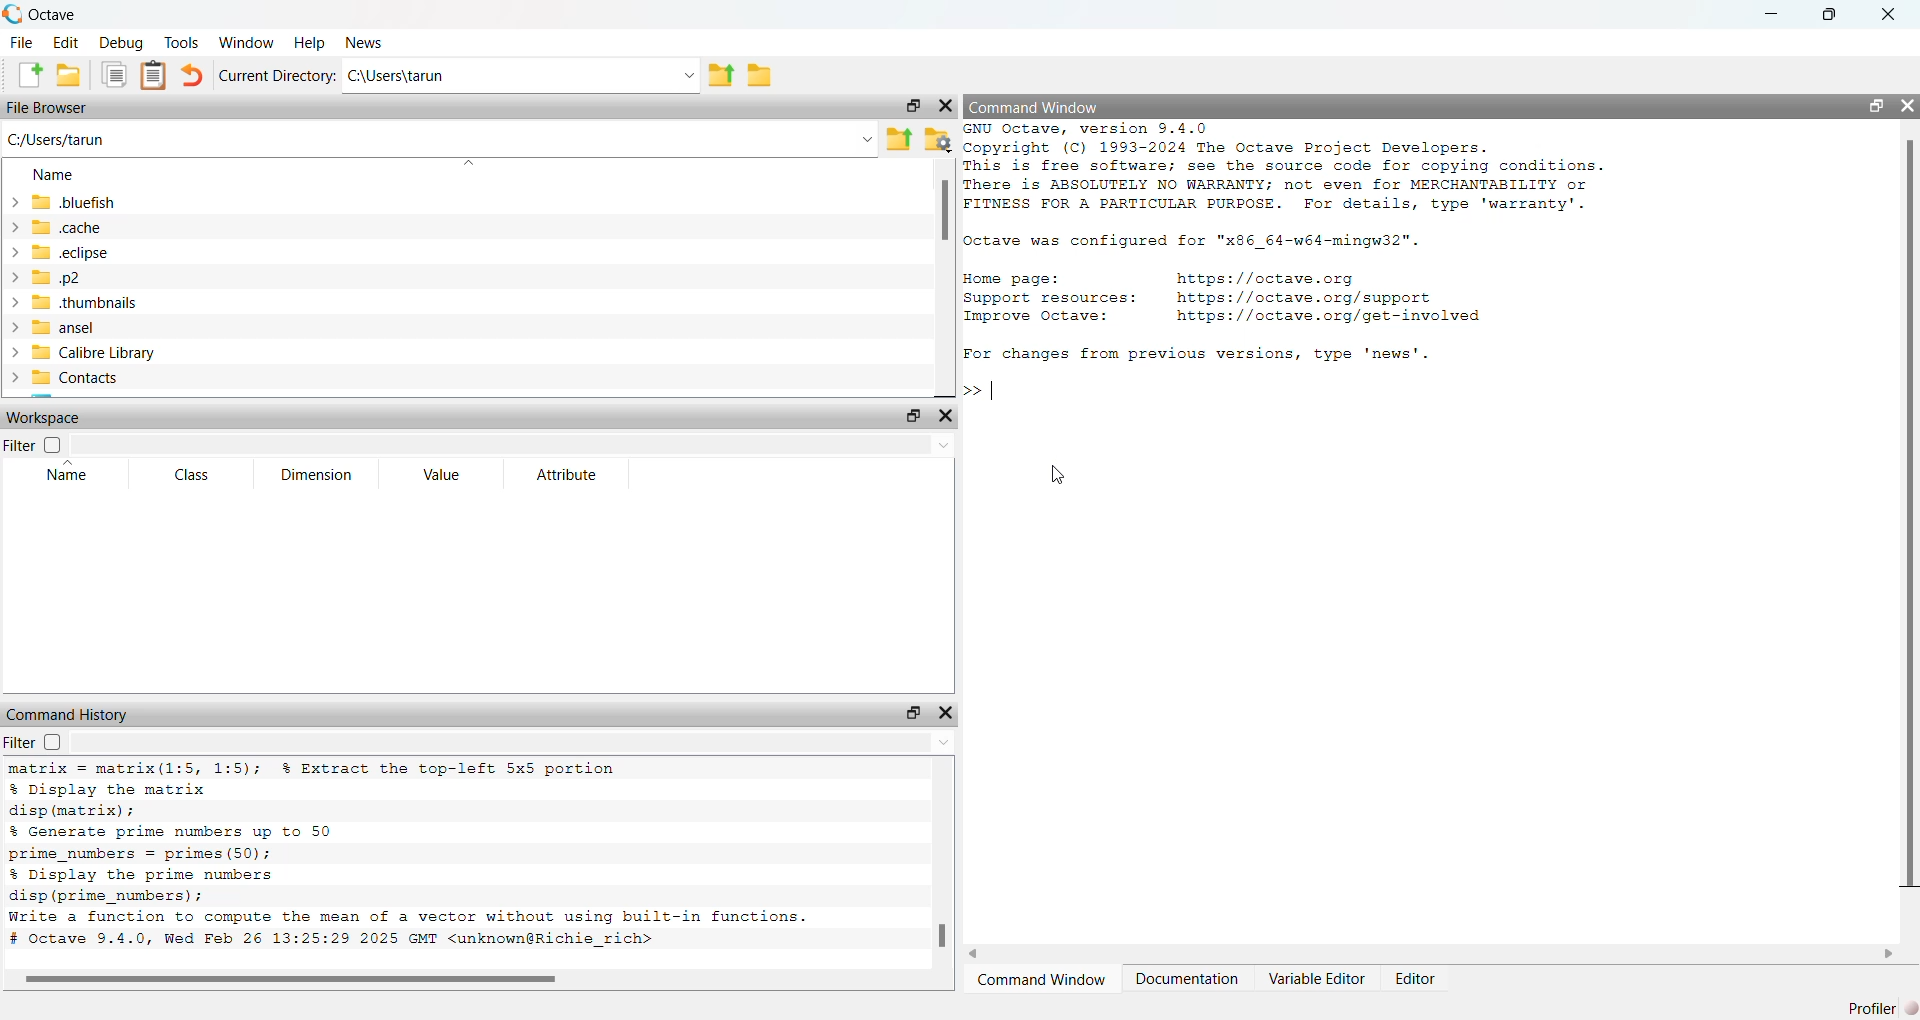 The height and width of the screenshot is (1020, 1920). I want to click on add file, so click(29, 76).